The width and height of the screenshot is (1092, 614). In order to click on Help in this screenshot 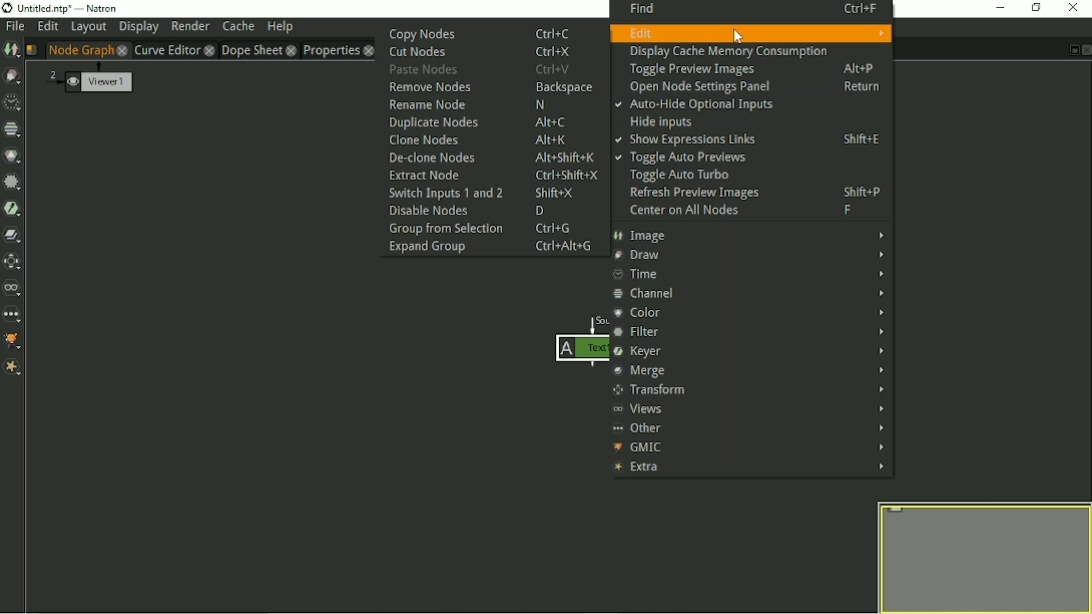, I will do `click(280, 28)`.